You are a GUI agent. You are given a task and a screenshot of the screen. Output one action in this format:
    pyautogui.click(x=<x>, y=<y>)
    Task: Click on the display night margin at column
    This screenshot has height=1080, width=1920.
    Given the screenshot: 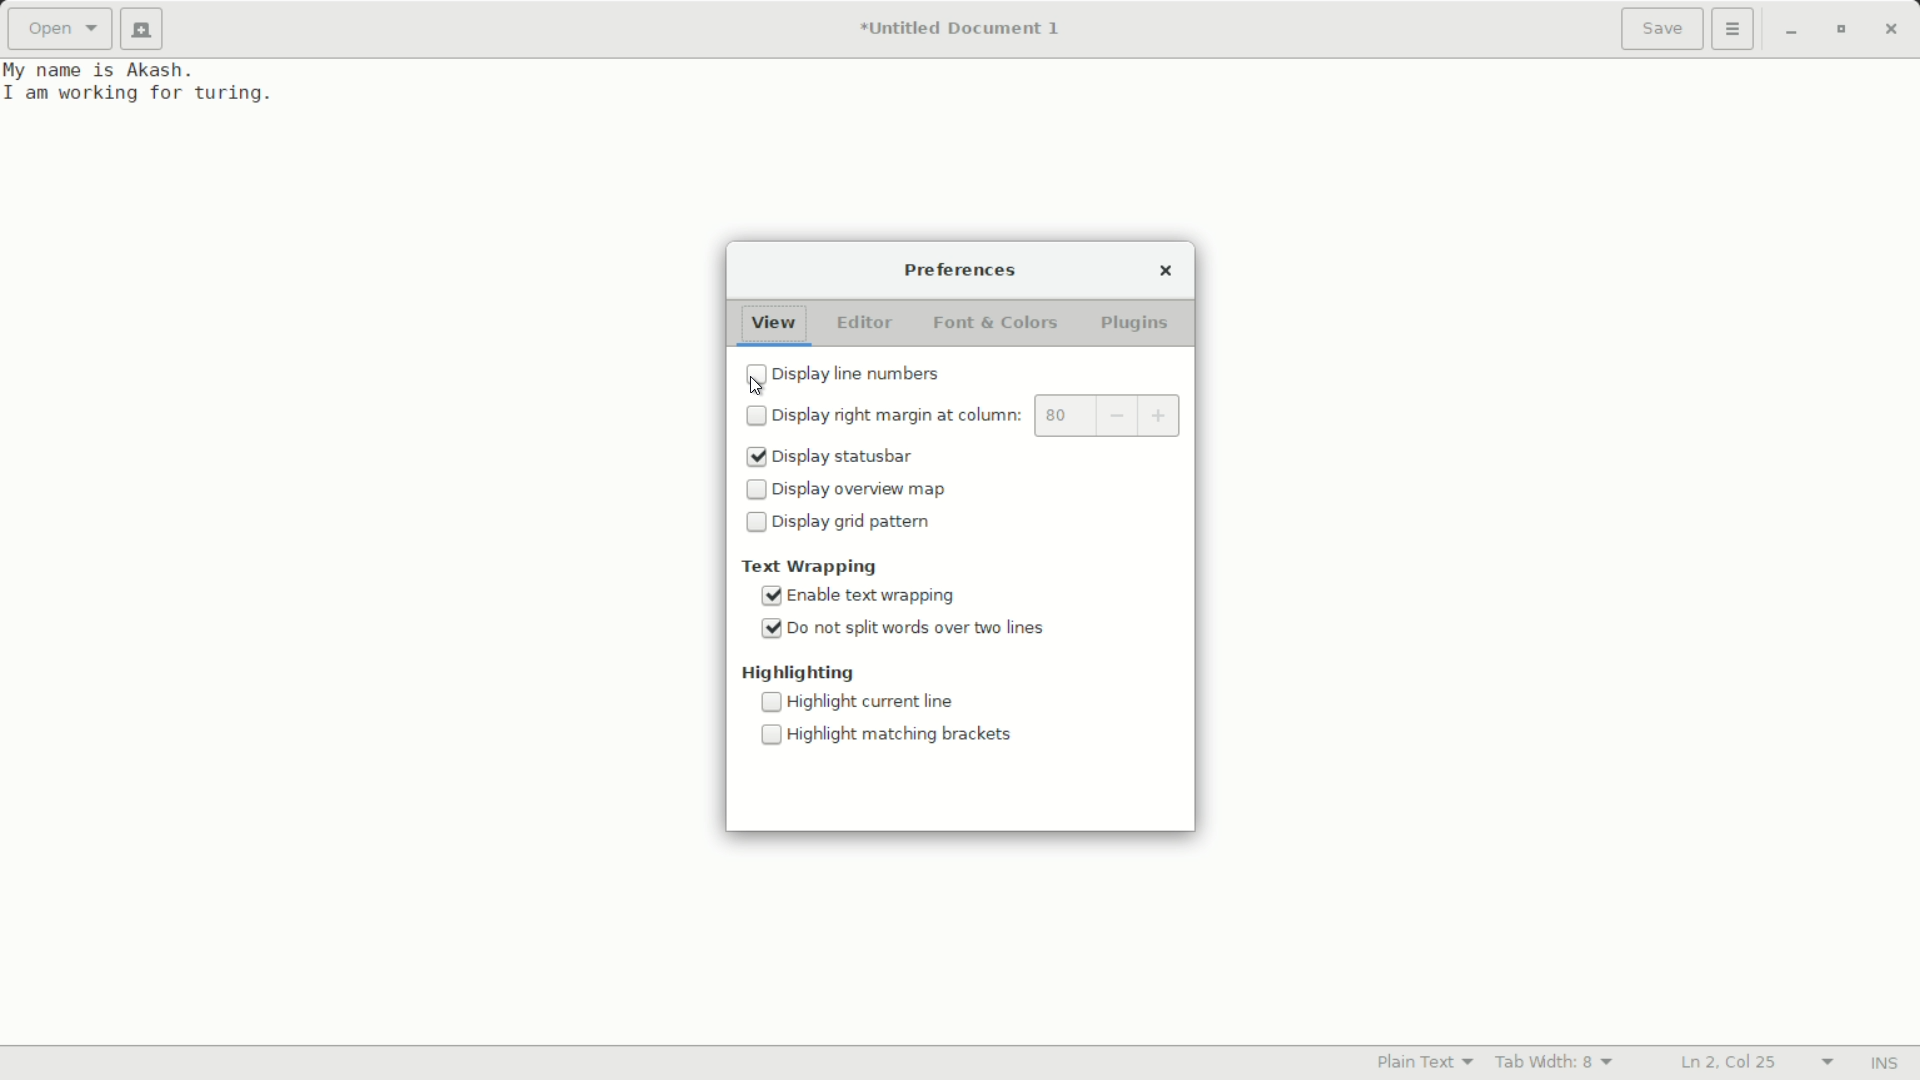 What is the action you would take?
    pyautogui.click(x=901, y=415)
    